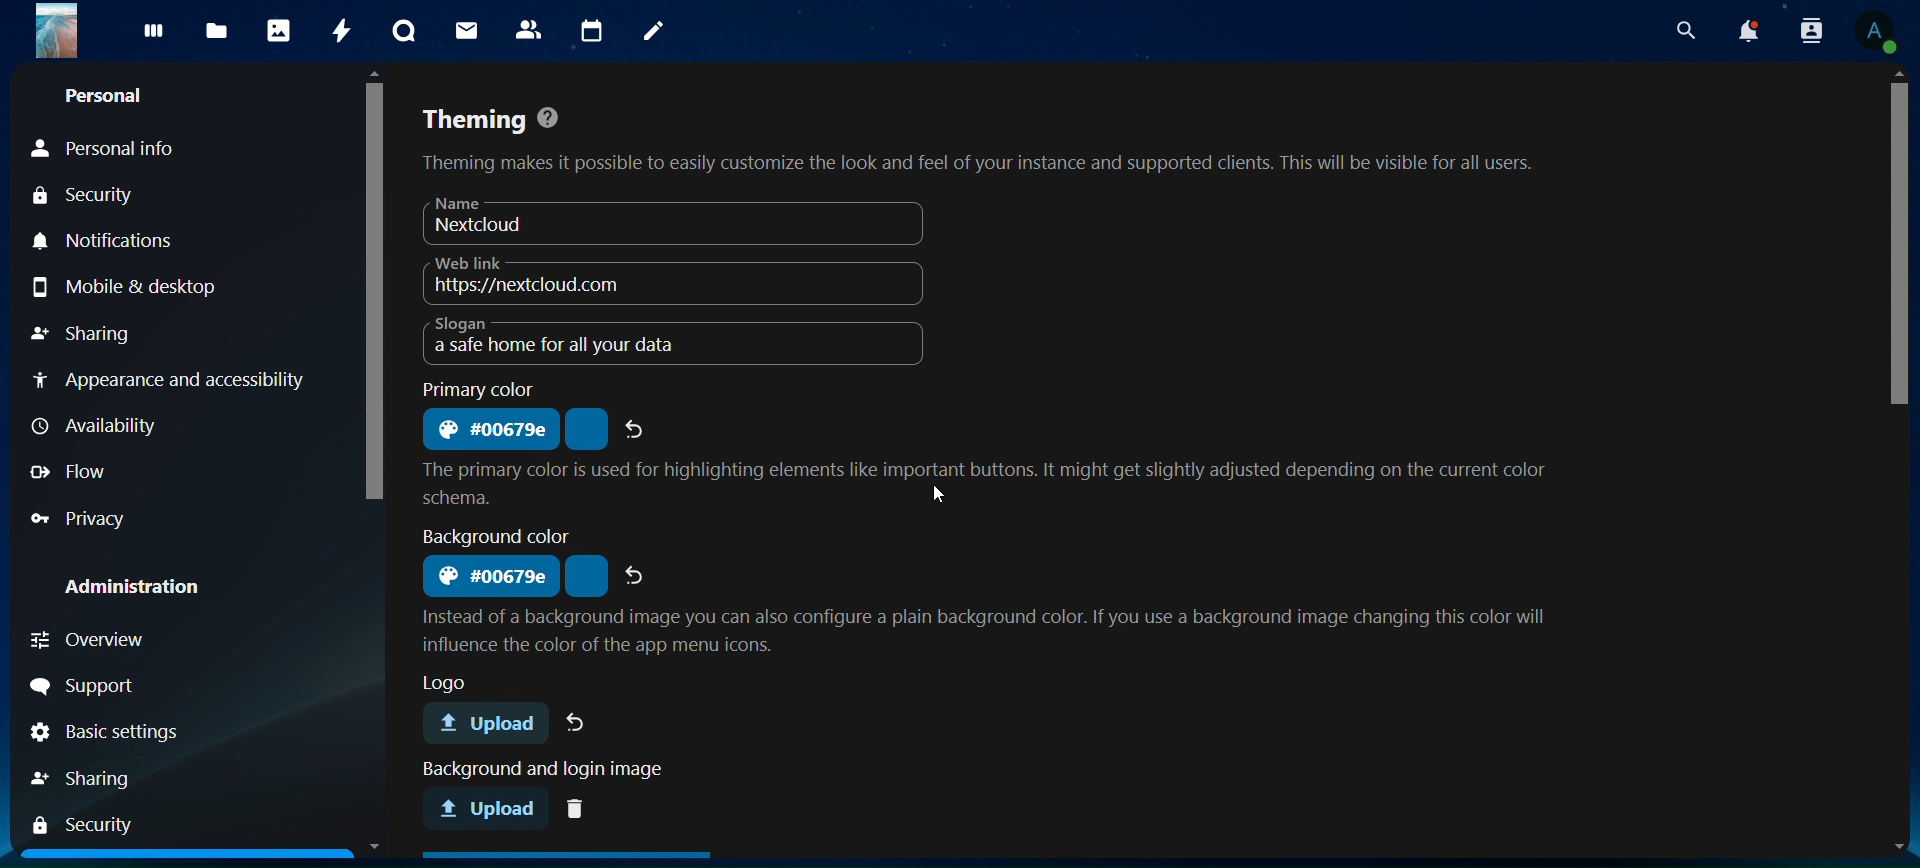  Describe the element at coordinates (491, 432) in the screenshot. I see `primary color` at that location.